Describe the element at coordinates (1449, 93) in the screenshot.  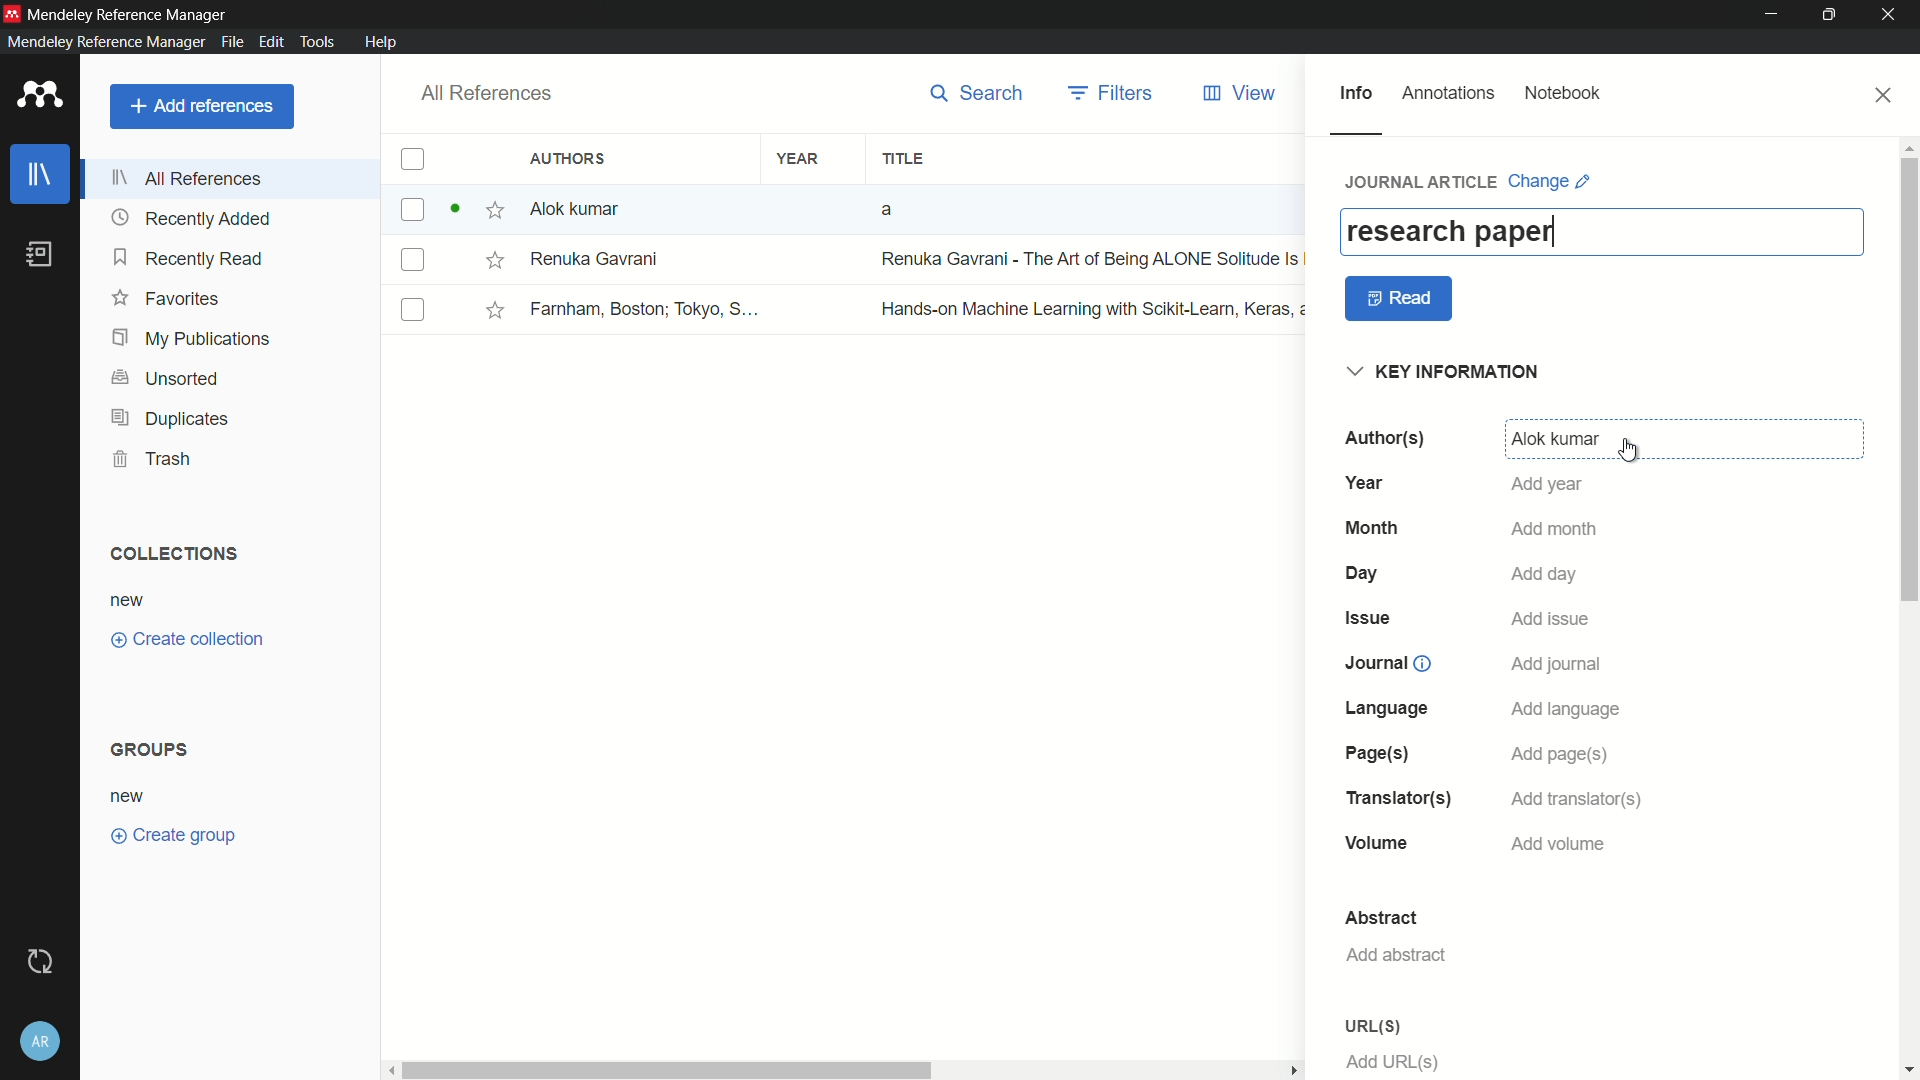
I see `annotations` at that location.